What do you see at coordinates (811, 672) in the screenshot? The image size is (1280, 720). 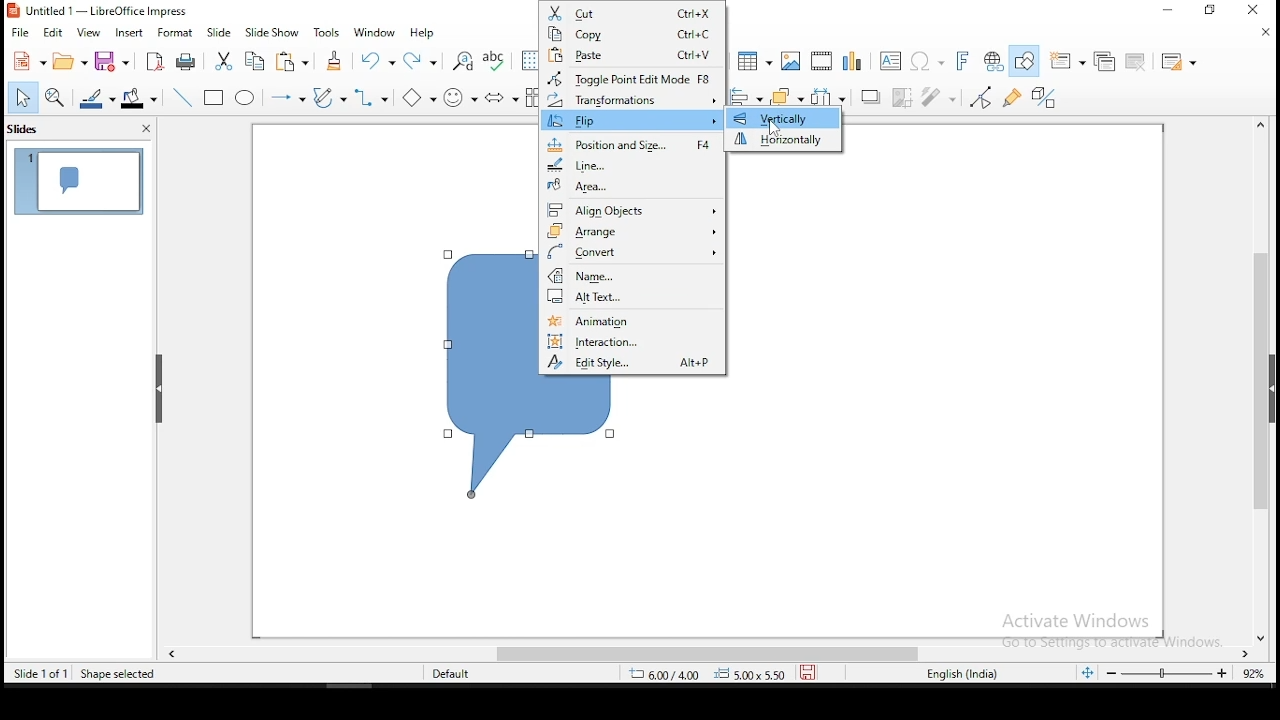 I see `save` at bounding box center [811, 672].